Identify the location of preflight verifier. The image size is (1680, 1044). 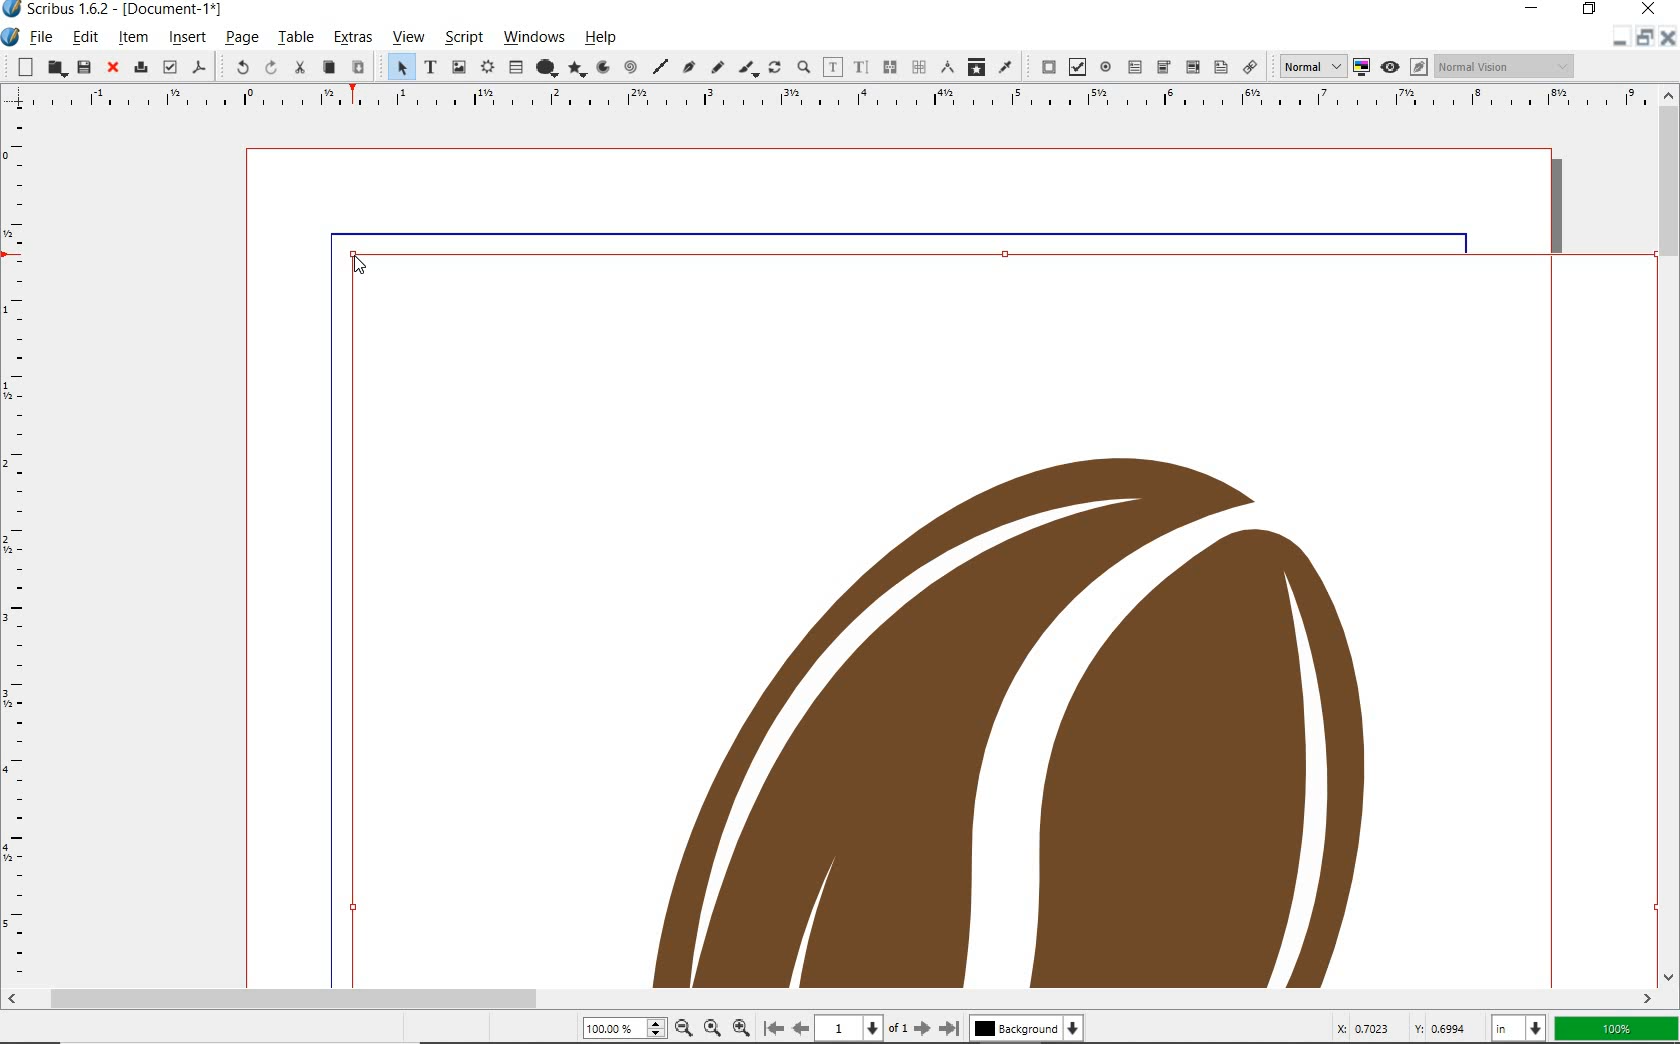
(169, 68).